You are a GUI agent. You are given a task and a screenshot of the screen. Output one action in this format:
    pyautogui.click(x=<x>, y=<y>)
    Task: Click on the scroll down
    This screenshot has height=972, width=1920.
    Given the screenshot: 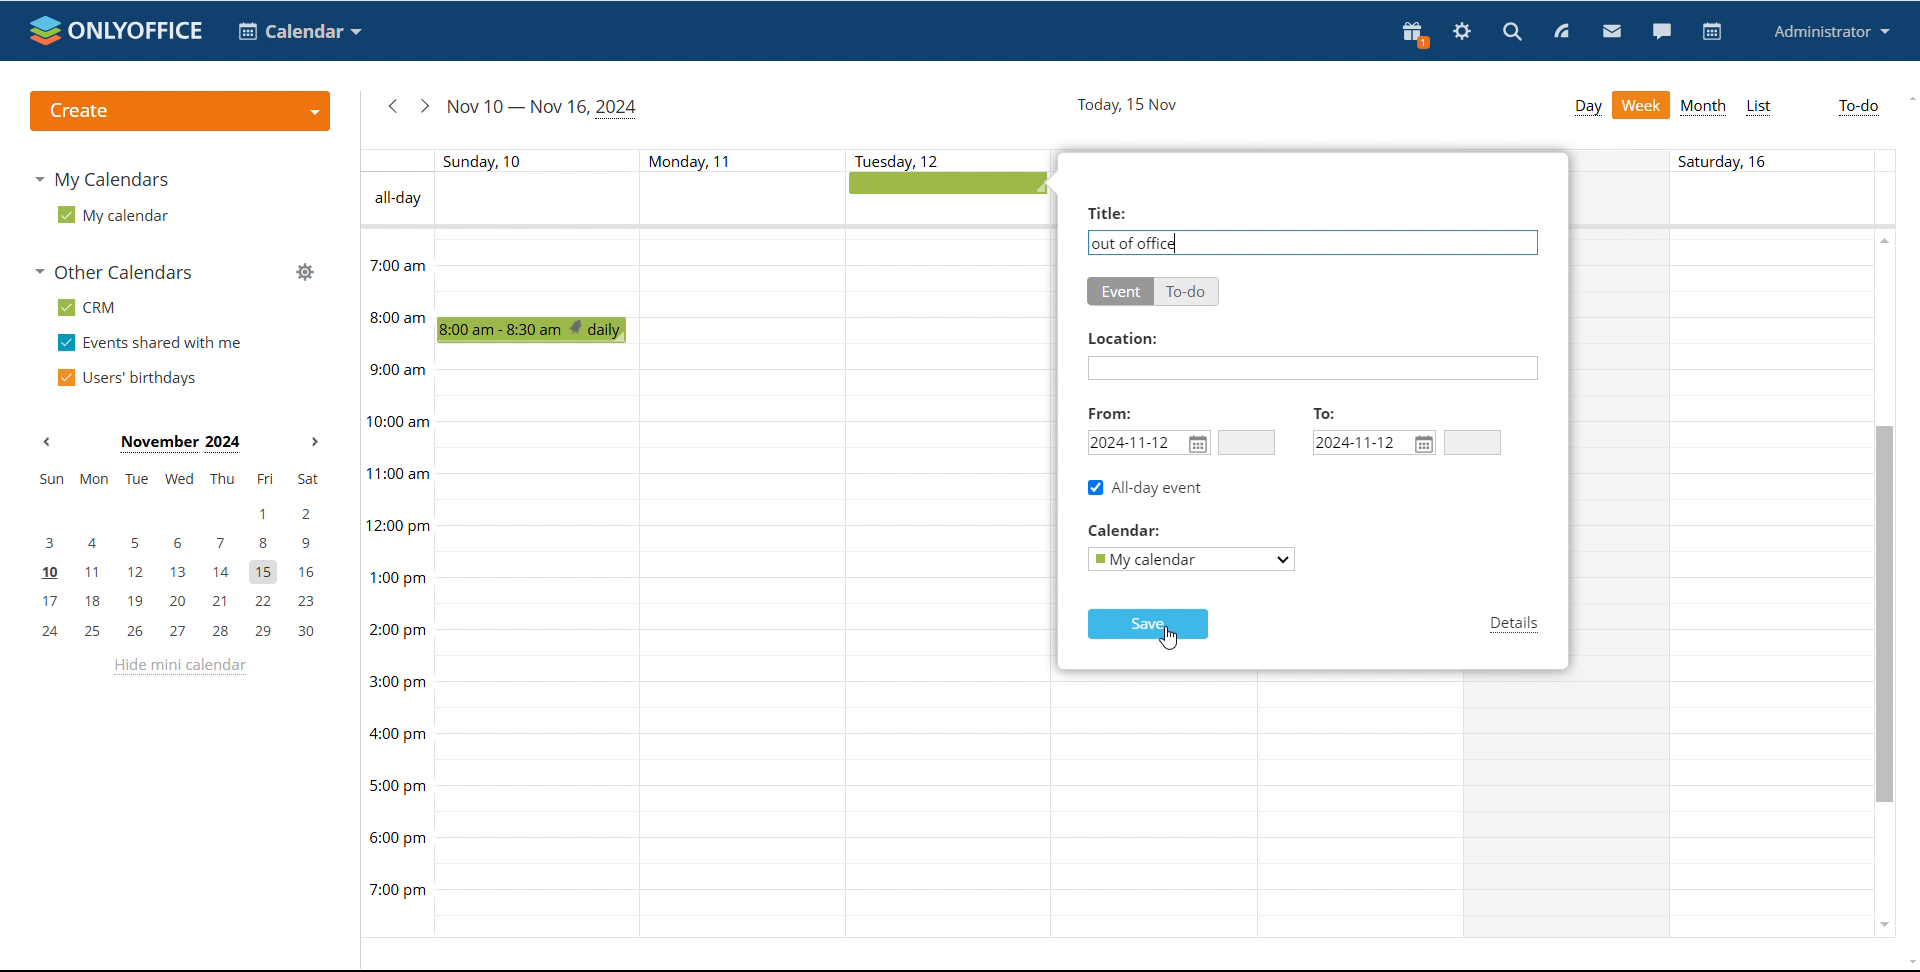 What is the action you would take?
    pyautogui.click(x=1908, y=963)
    